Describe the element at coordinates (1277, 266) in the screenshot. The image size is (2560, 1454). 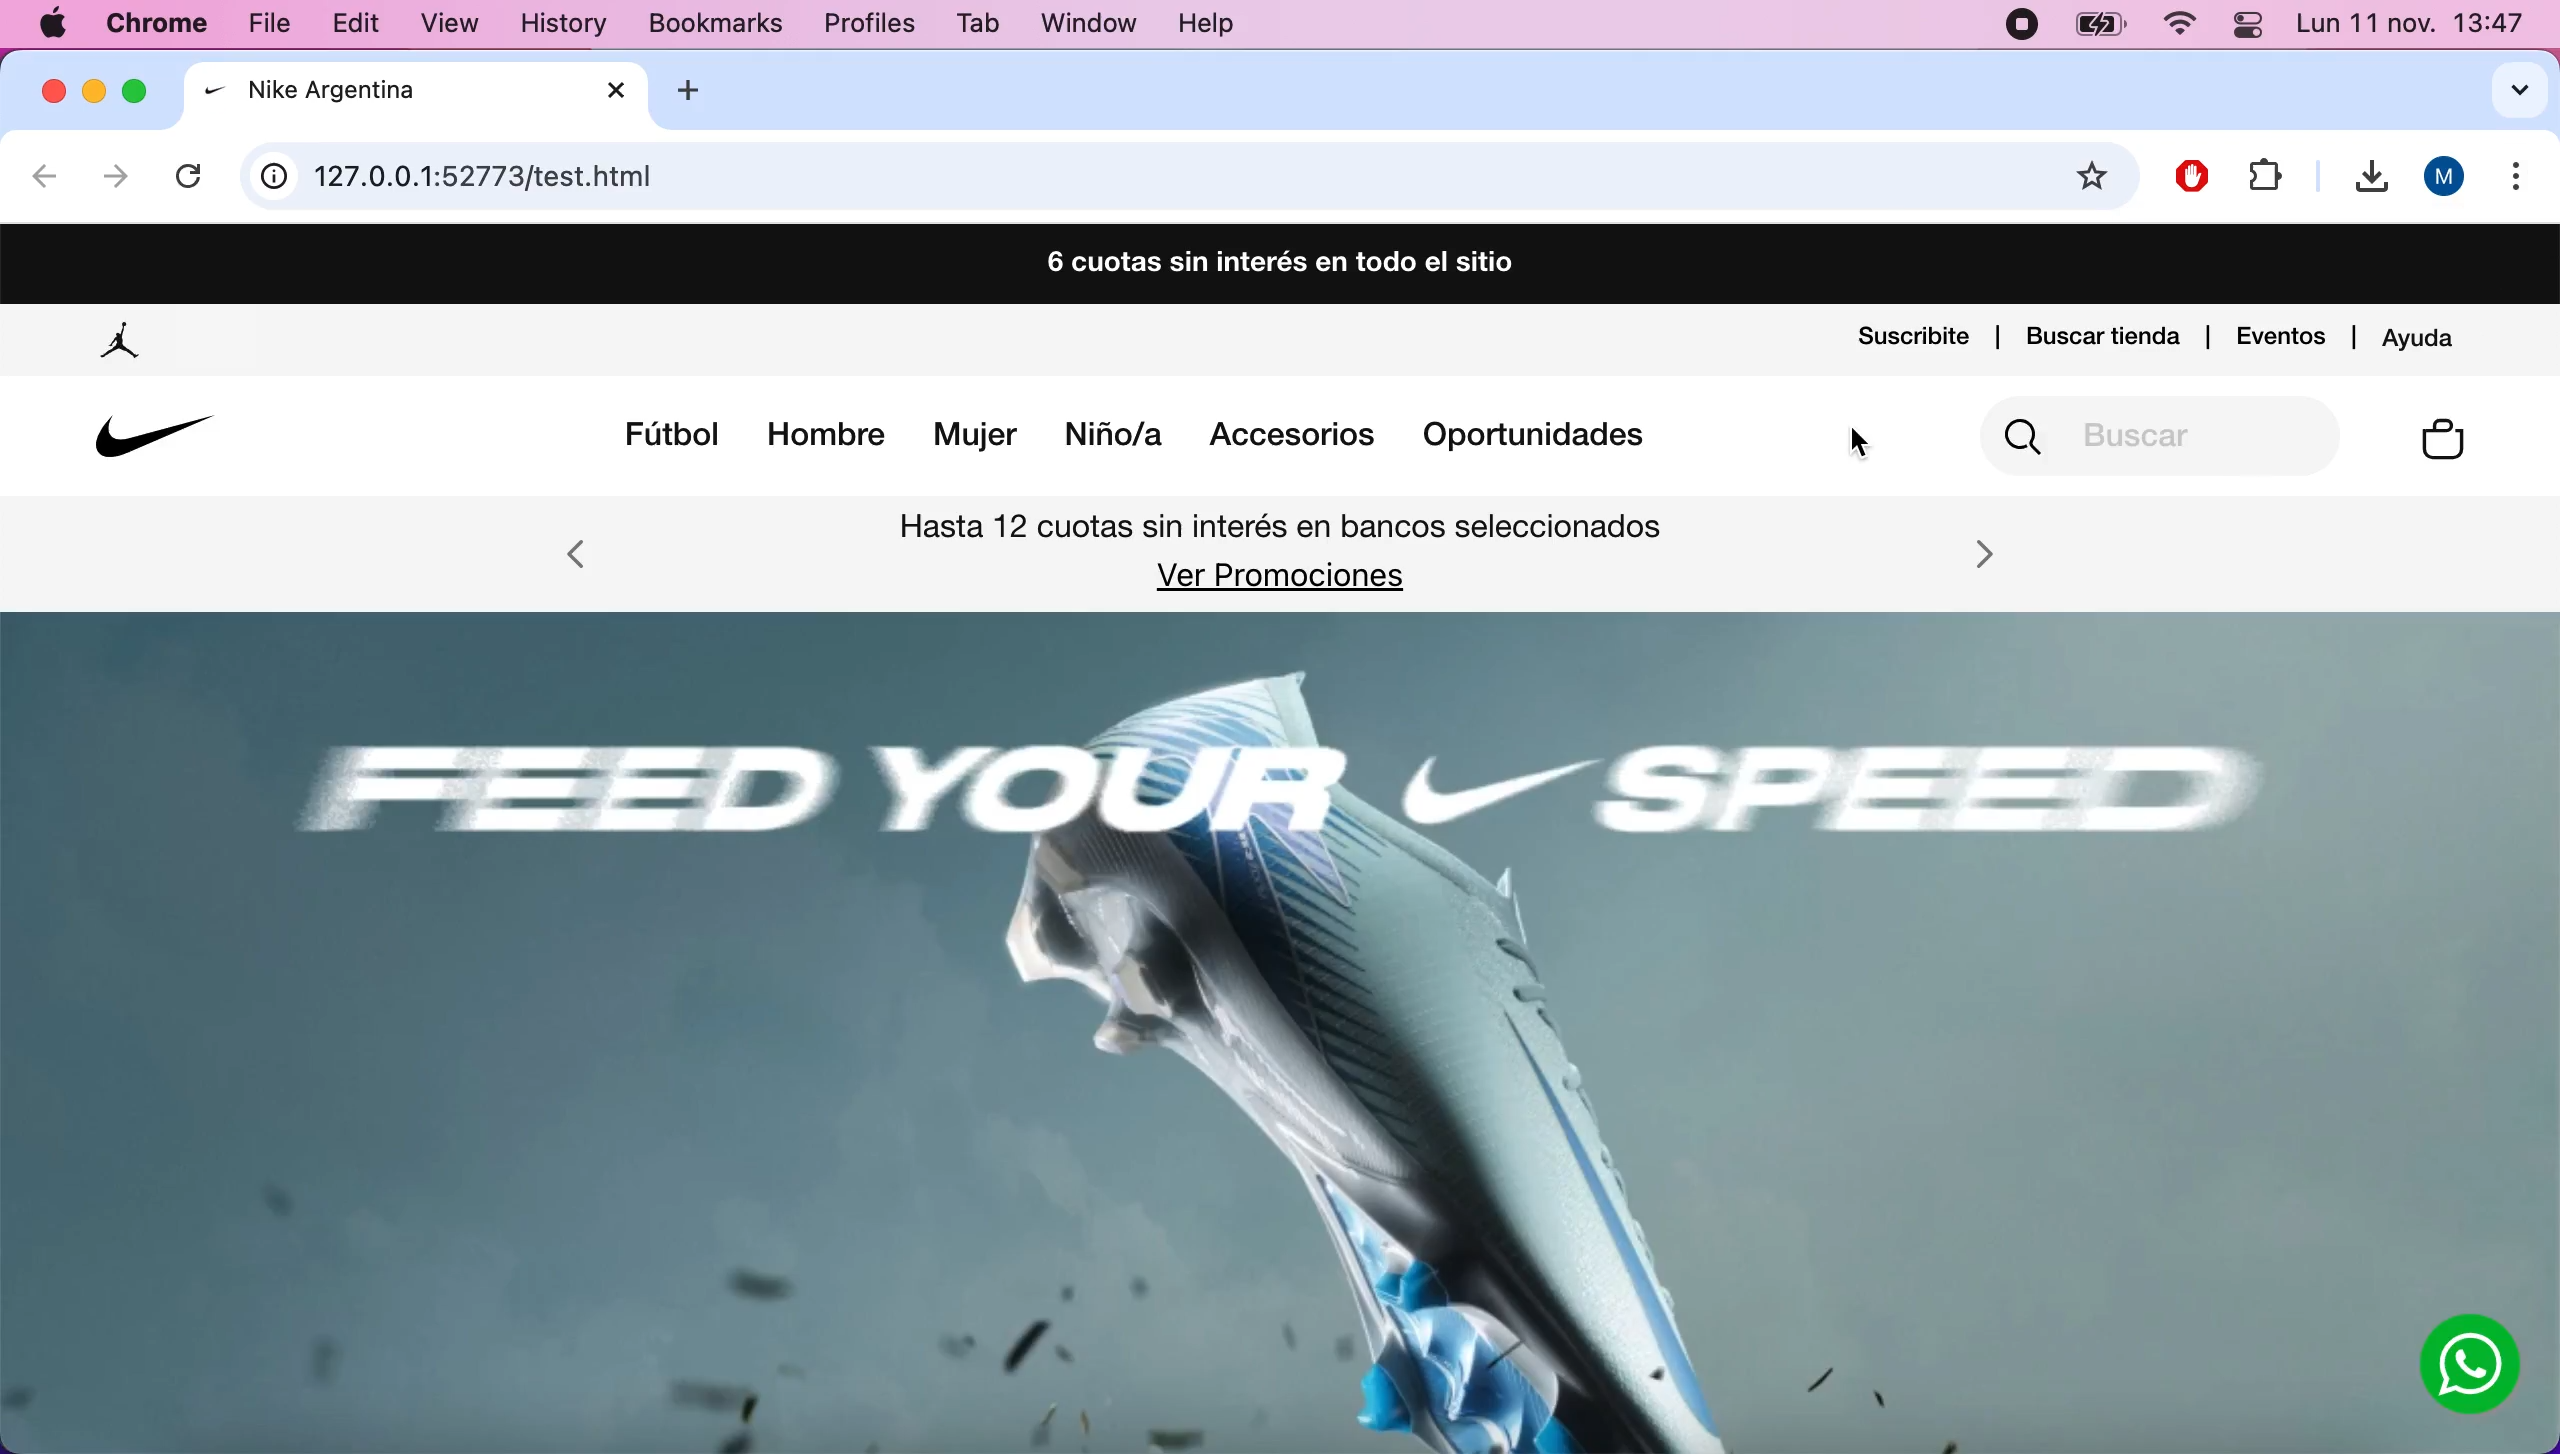
I see `6 interest-free installments across the entire site` at that location.